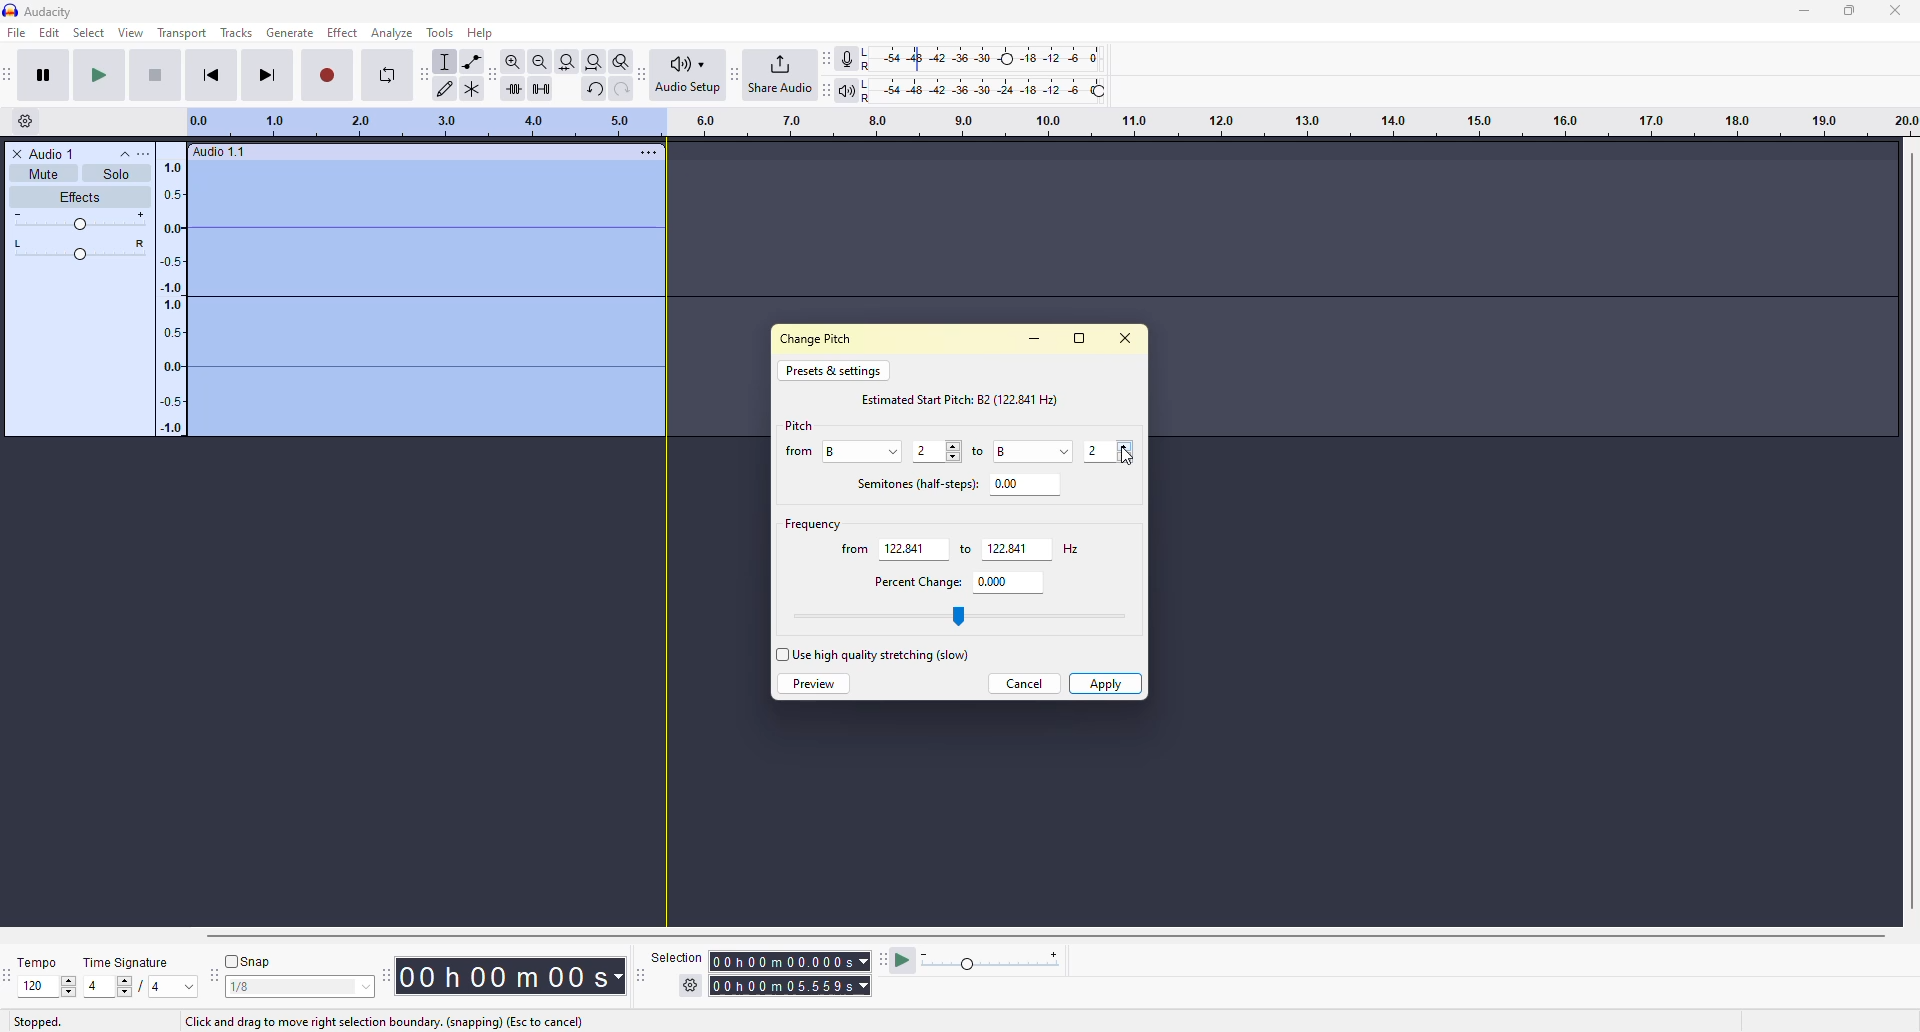 Image resolution: width=1920 pixels, height=1032 pixels. I want to click on enable looping, so click(387, 75).